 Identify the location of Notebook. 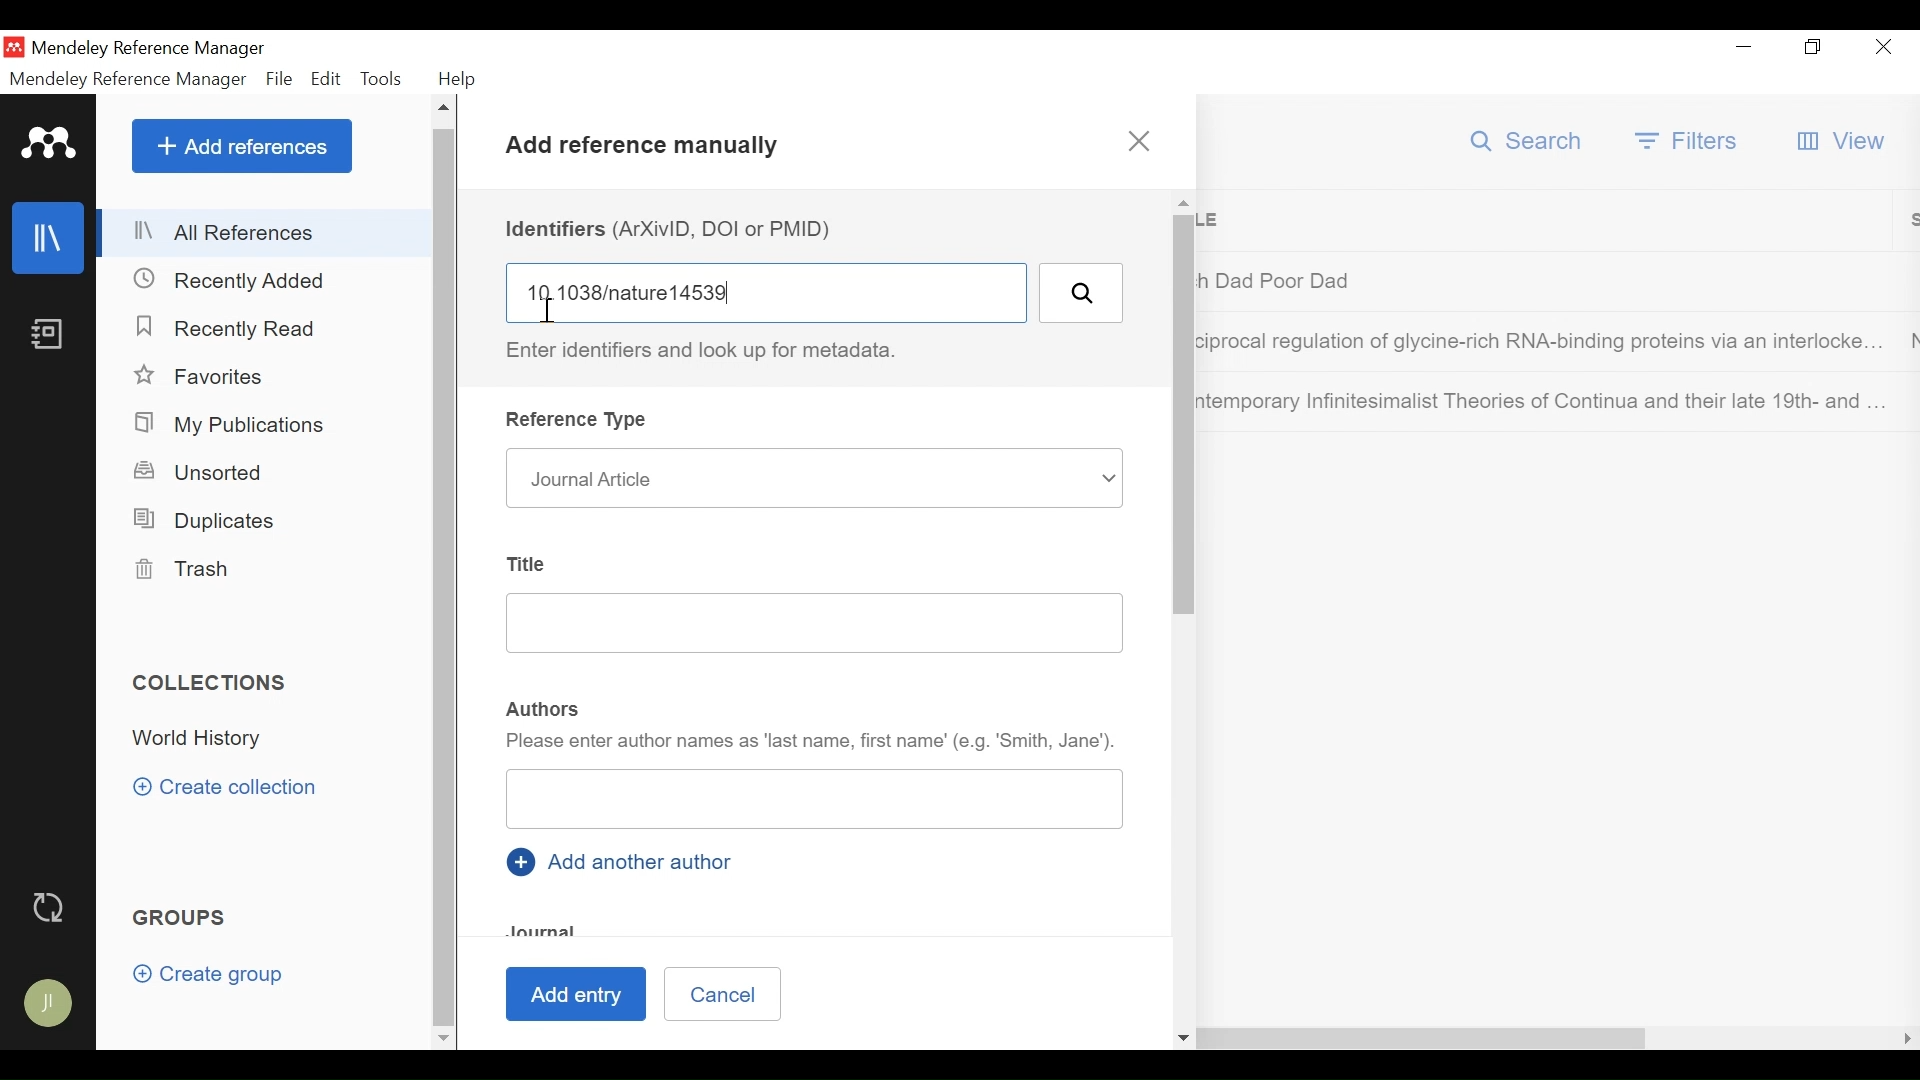
(50, 335).